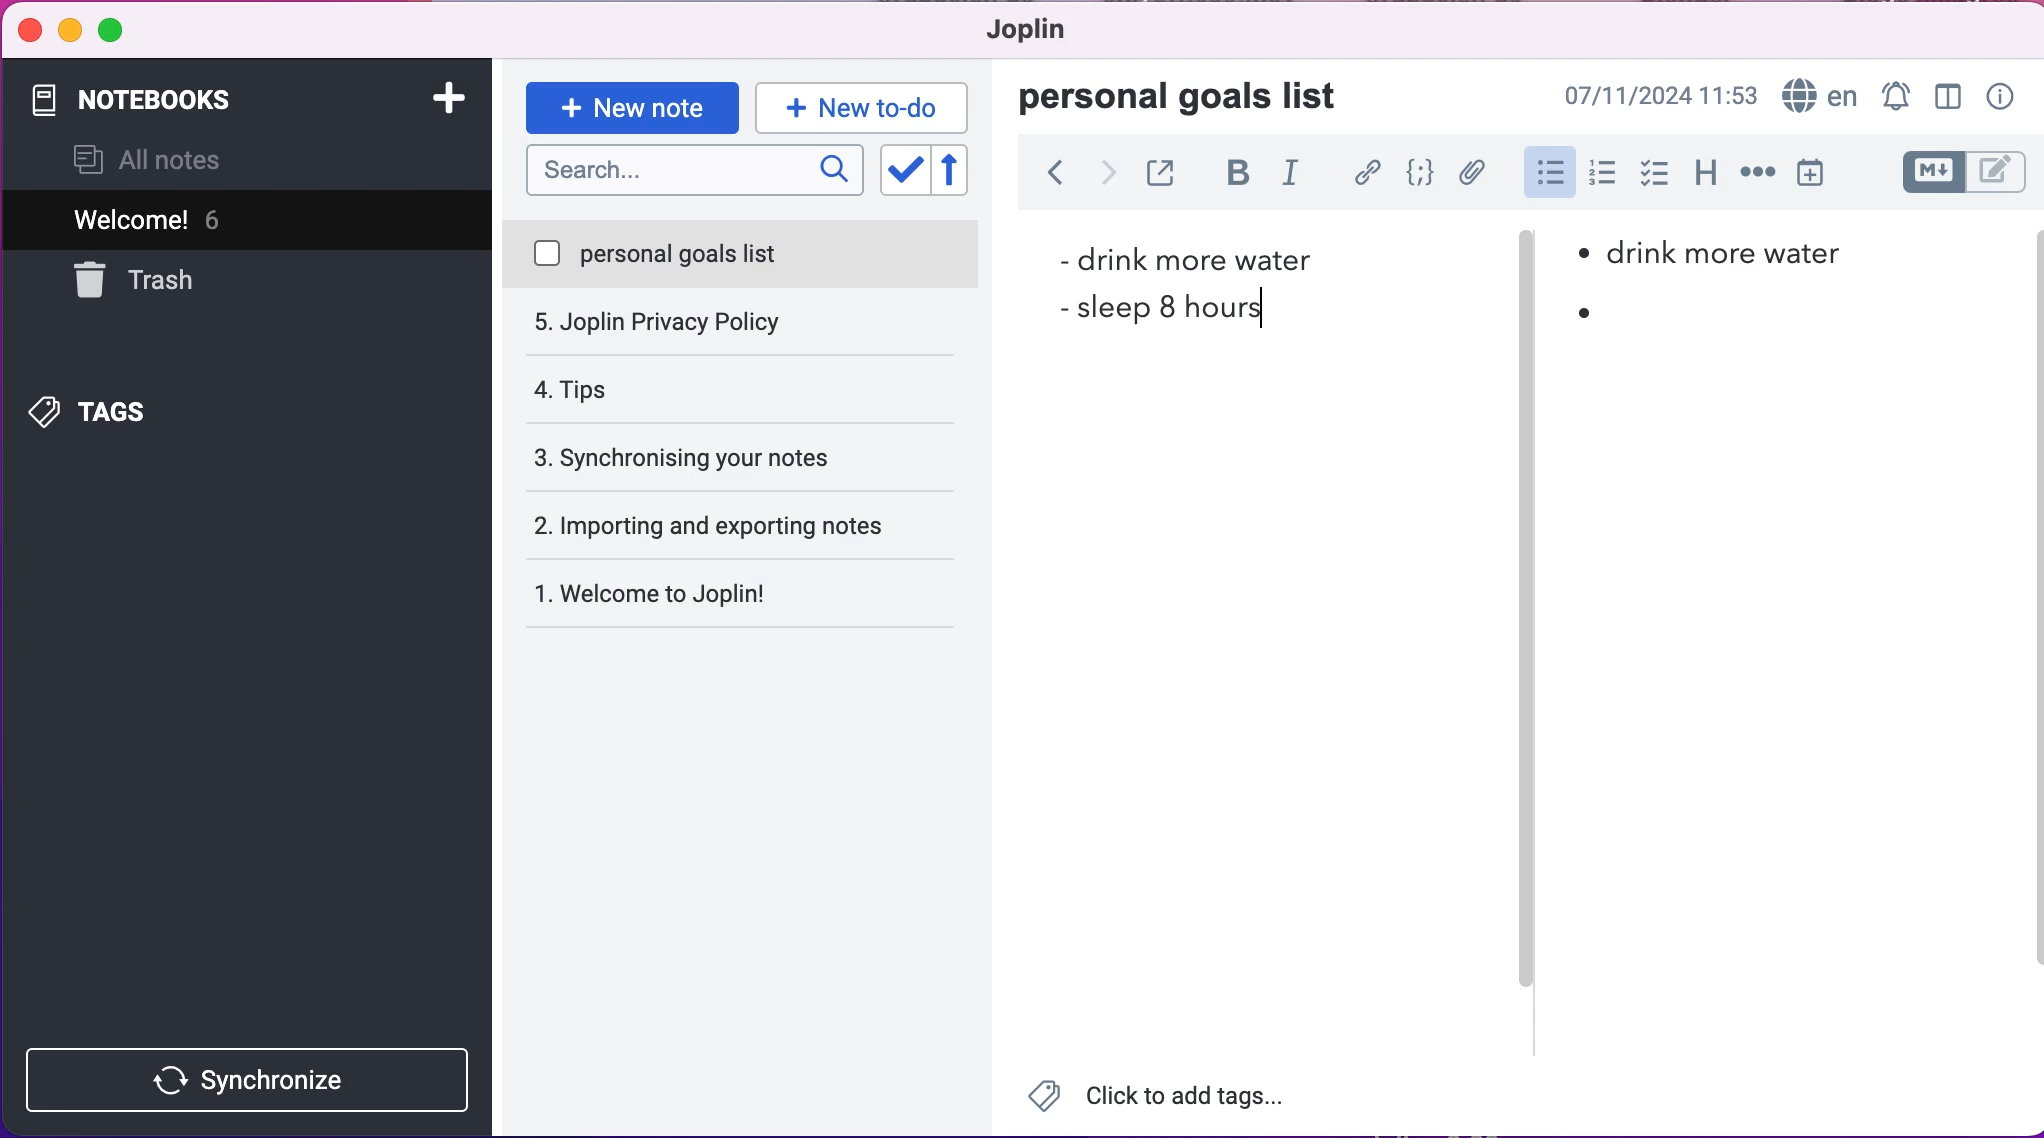 The width and height of the screenshot is (2044, 1138). What do you see at coordinates (253, 1079) in the screenshot?
I see `synchronize` at bounding box center [253, 1079].